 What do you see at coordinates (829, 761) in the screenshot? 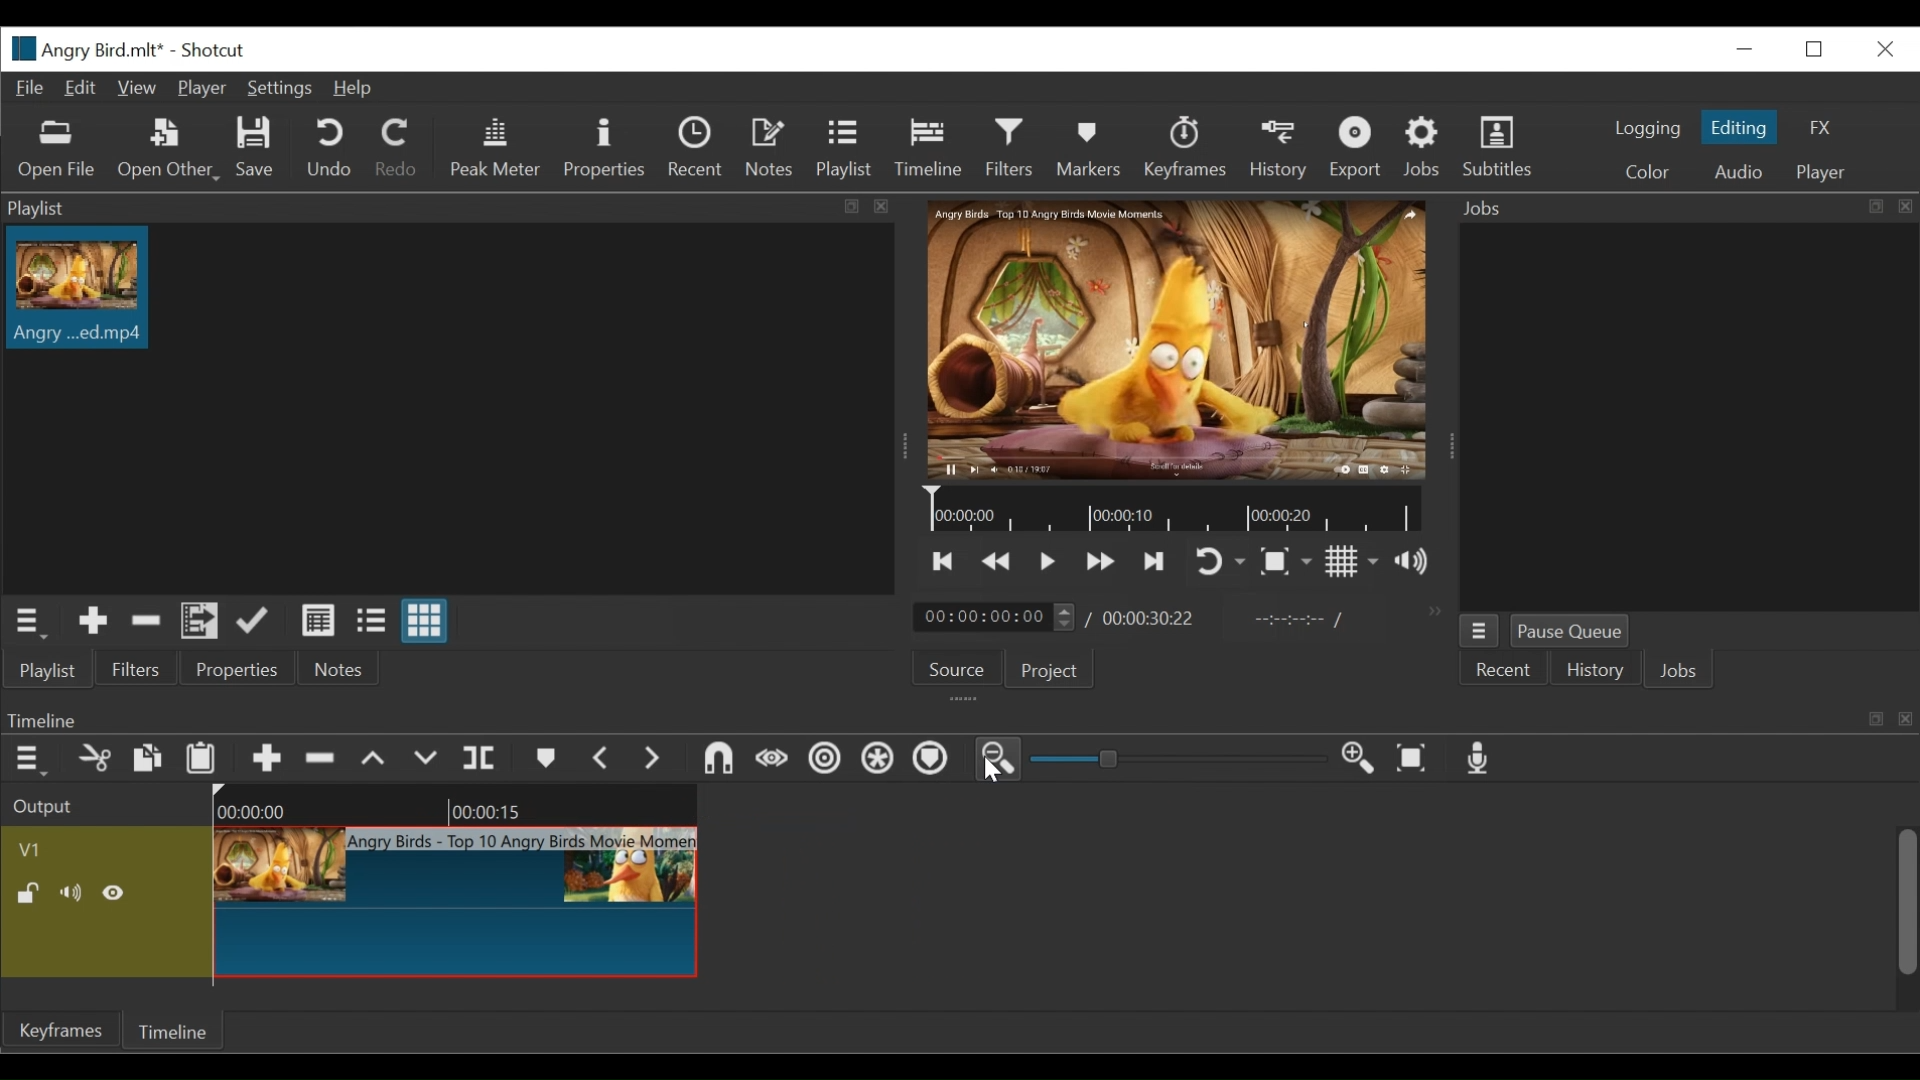
I see `Rippl` at bounding box center [829, 761].